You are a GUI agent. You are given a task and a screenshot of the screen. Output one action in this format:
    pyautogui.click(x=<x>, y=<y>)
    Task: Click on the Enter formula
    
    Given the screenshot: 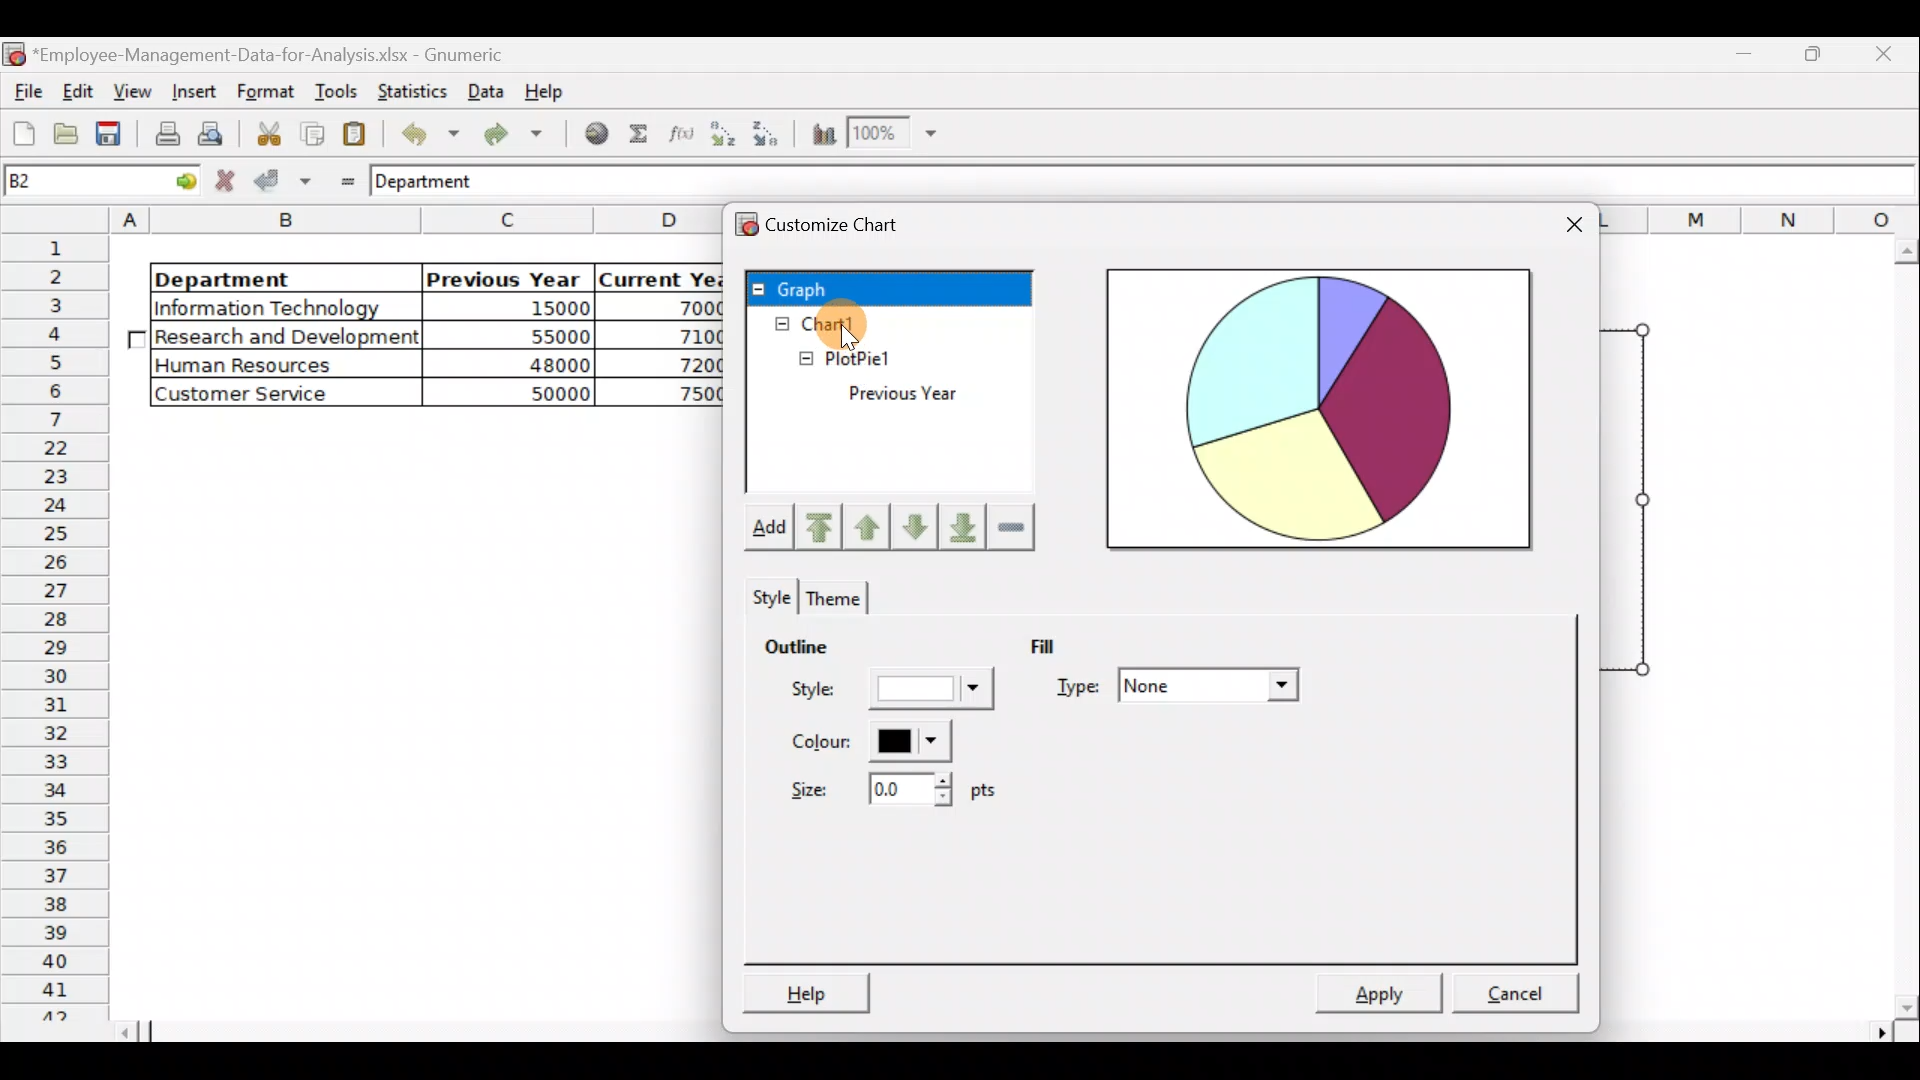 What is the action you would take?
    pyautogui.click(x=341, y=179)
    